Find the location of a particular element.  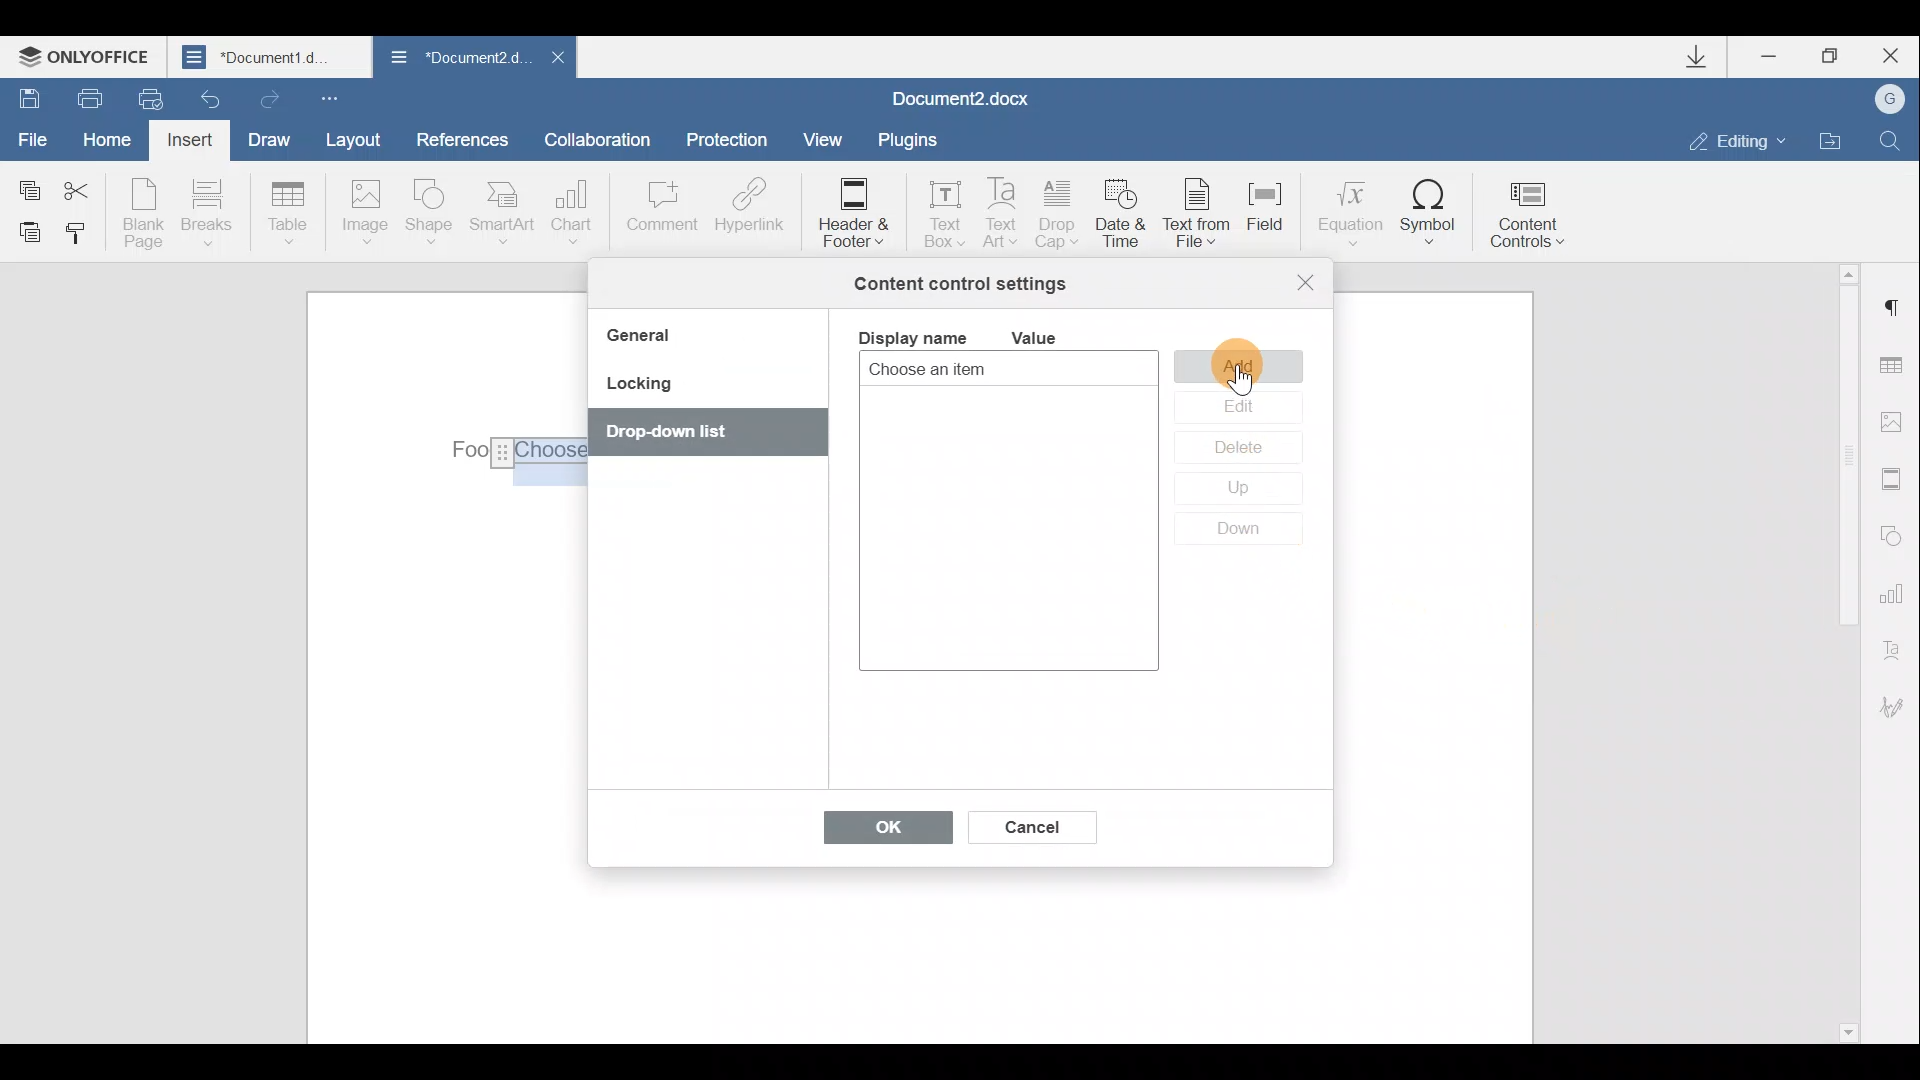

Insert is located at coordinates (192, 144).